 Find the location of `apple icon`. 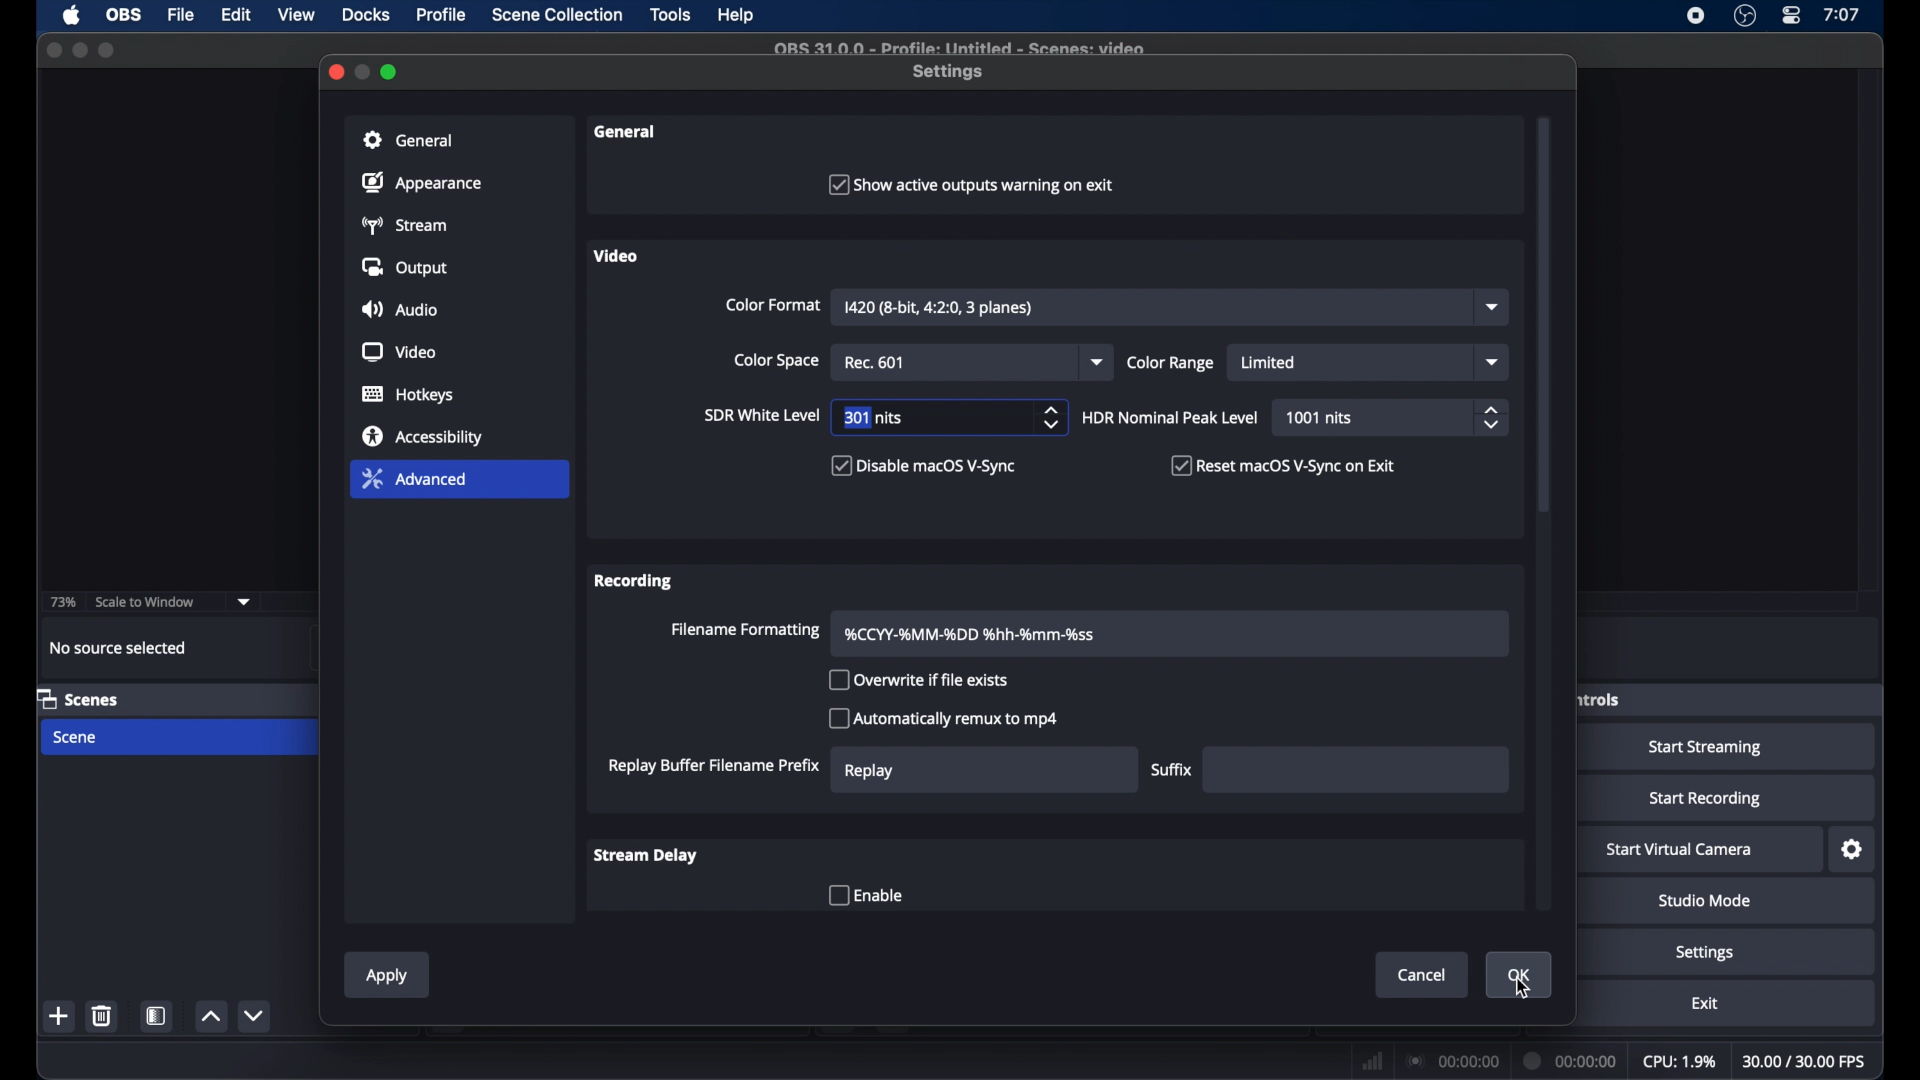

apple icon is located at coordinates (71, 15).